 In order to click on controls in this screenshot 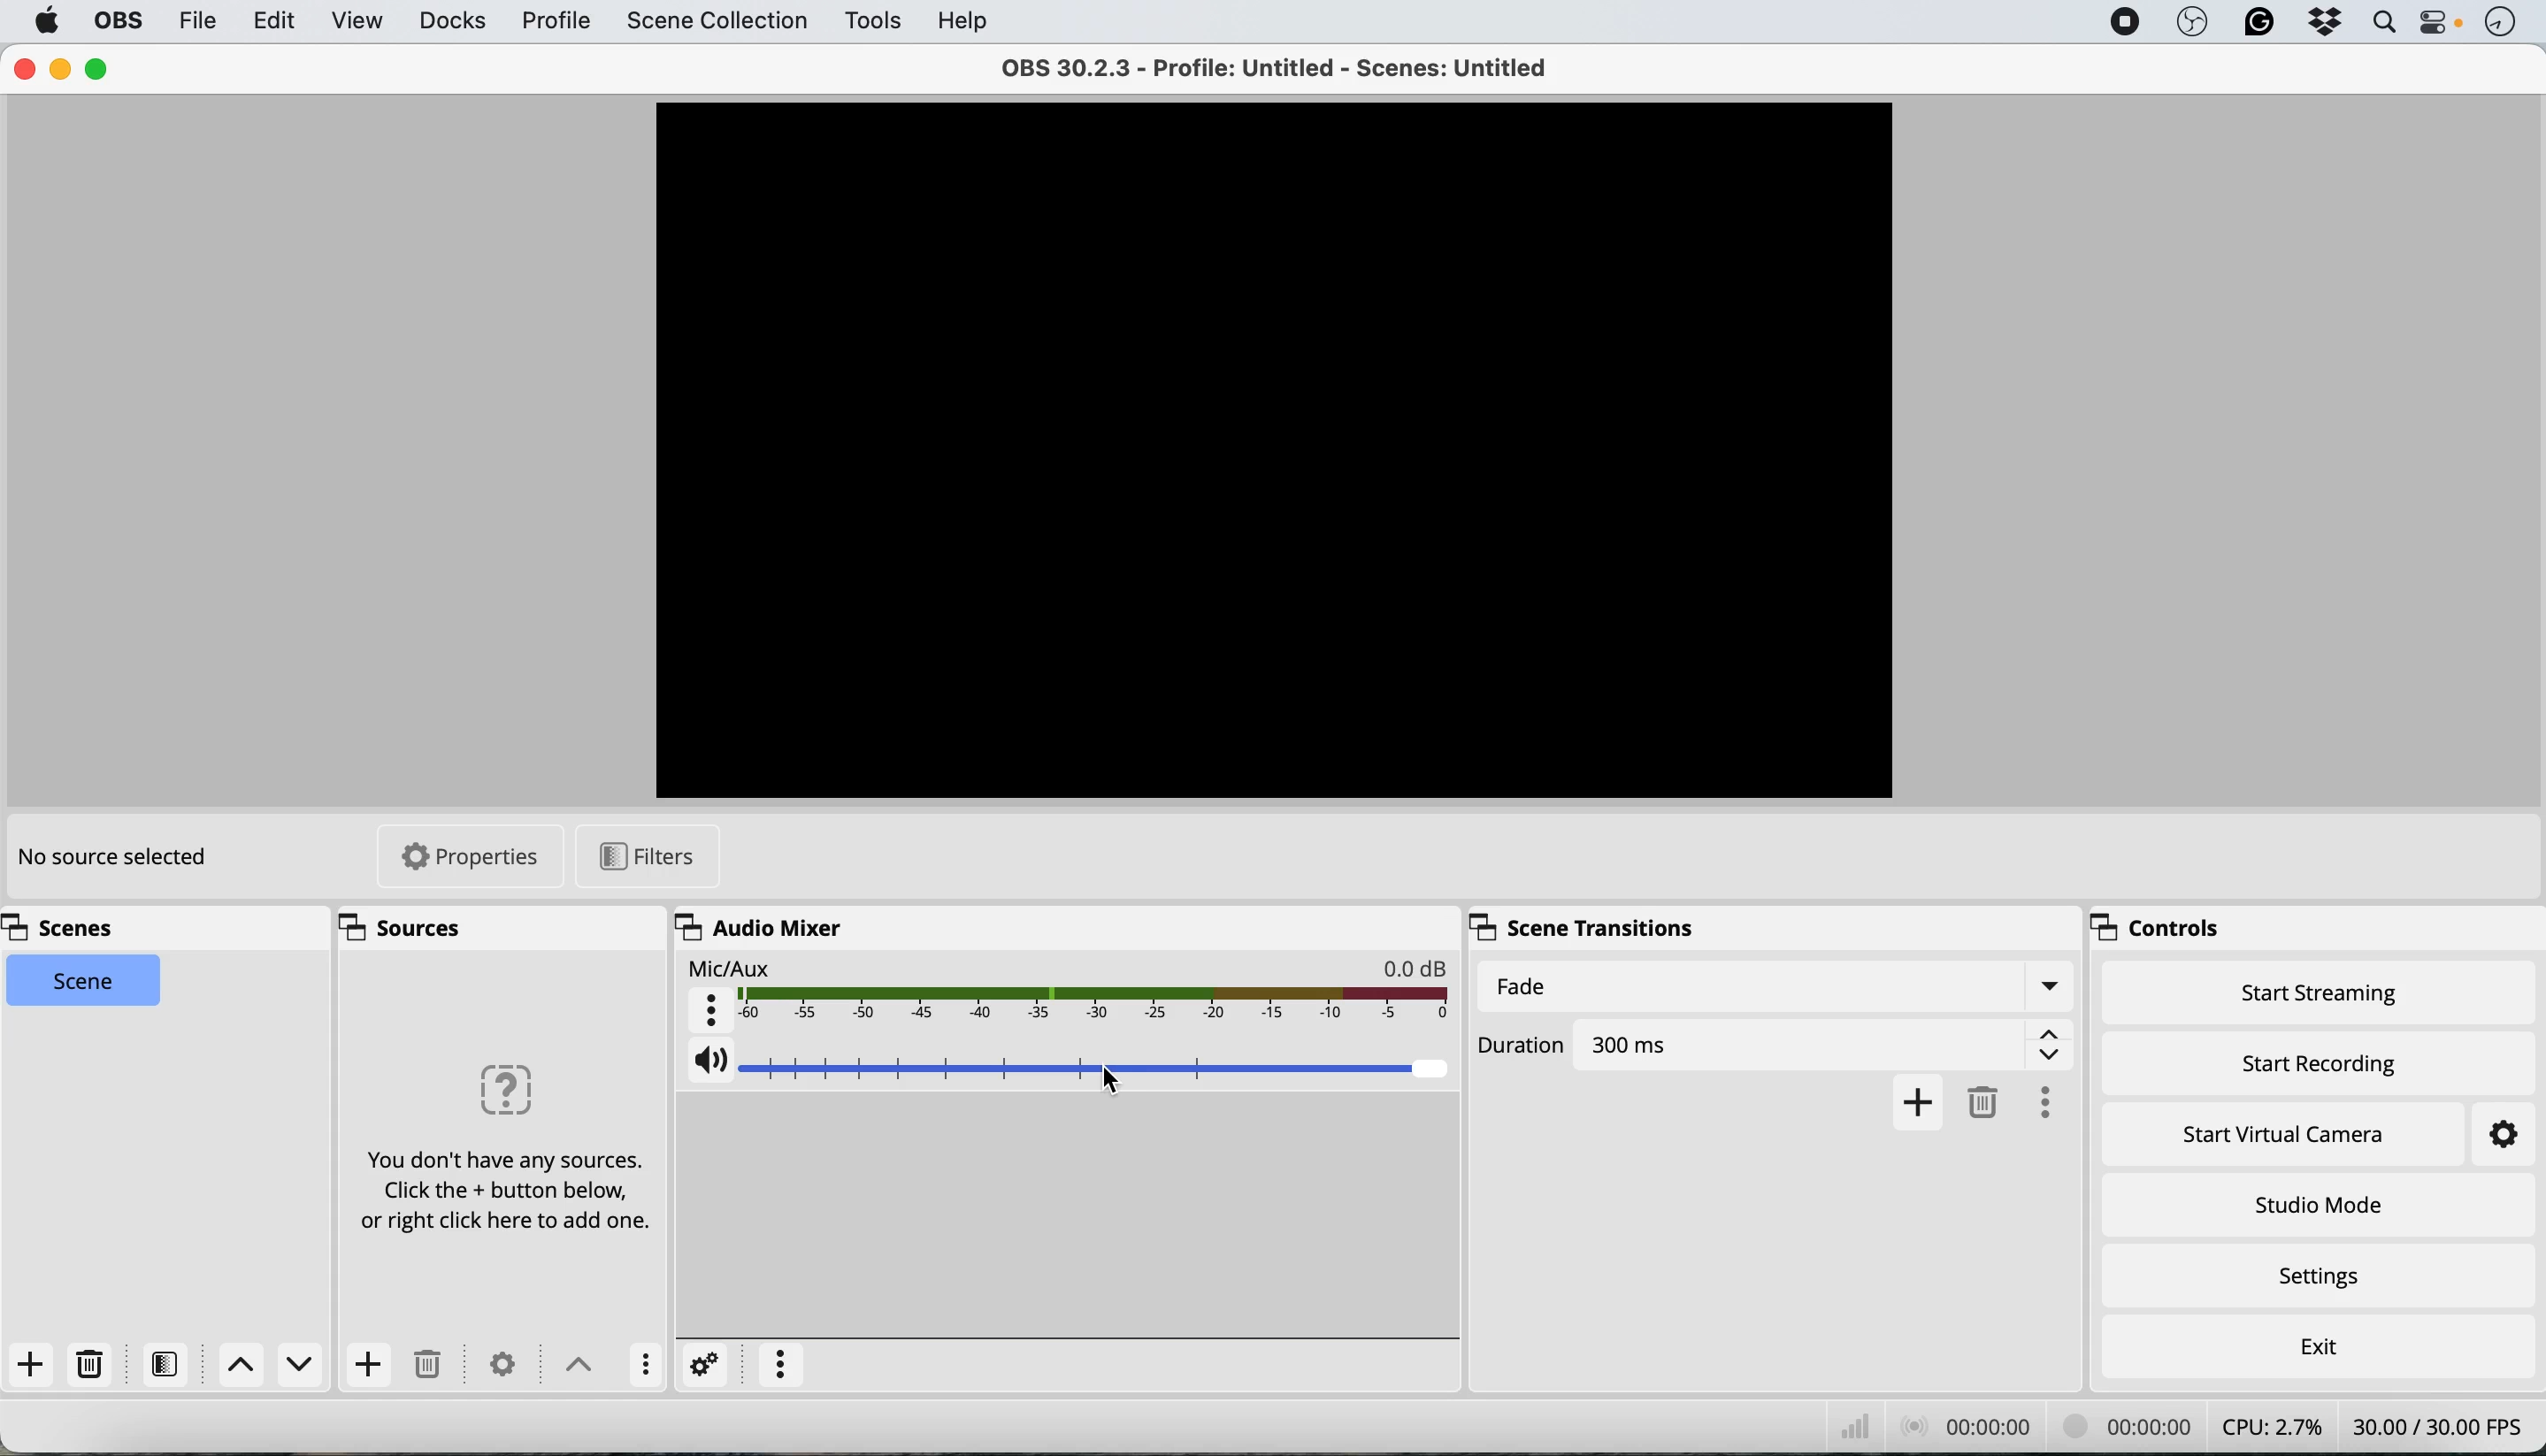, I will do `click(2159, 930)`.